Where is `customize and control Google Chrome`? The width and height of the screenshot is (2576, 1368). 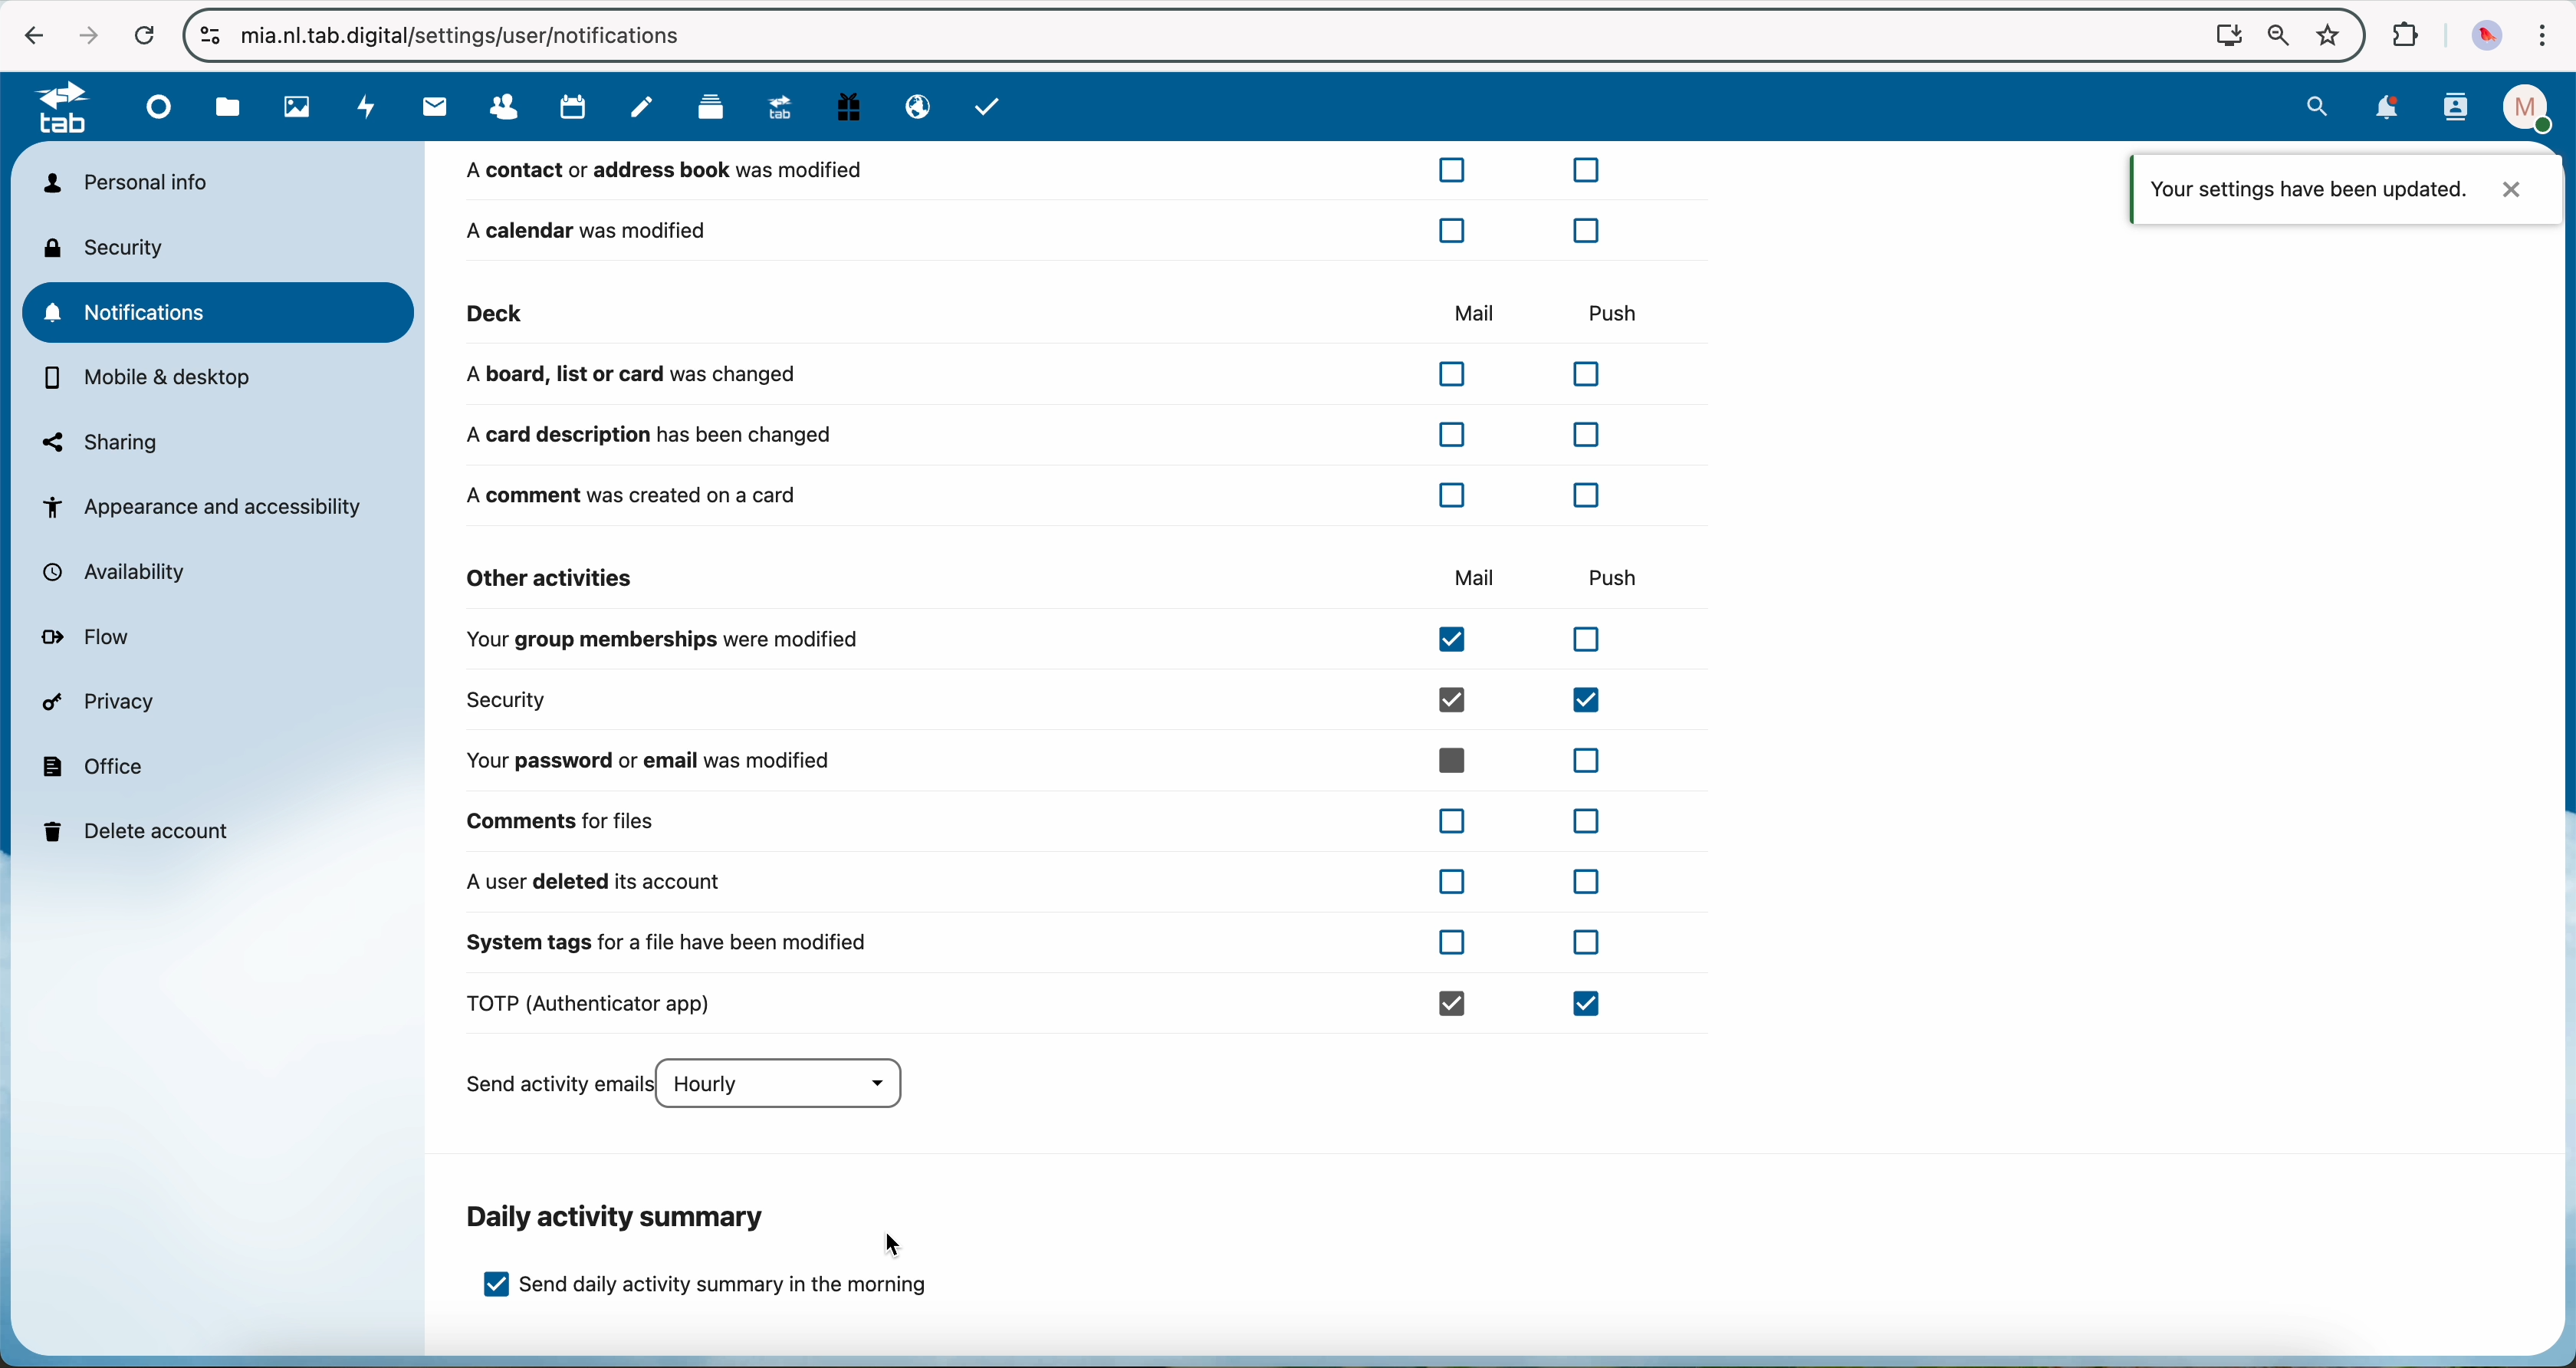 customize and control Google Chrome is located at coordinates (2545, 36).